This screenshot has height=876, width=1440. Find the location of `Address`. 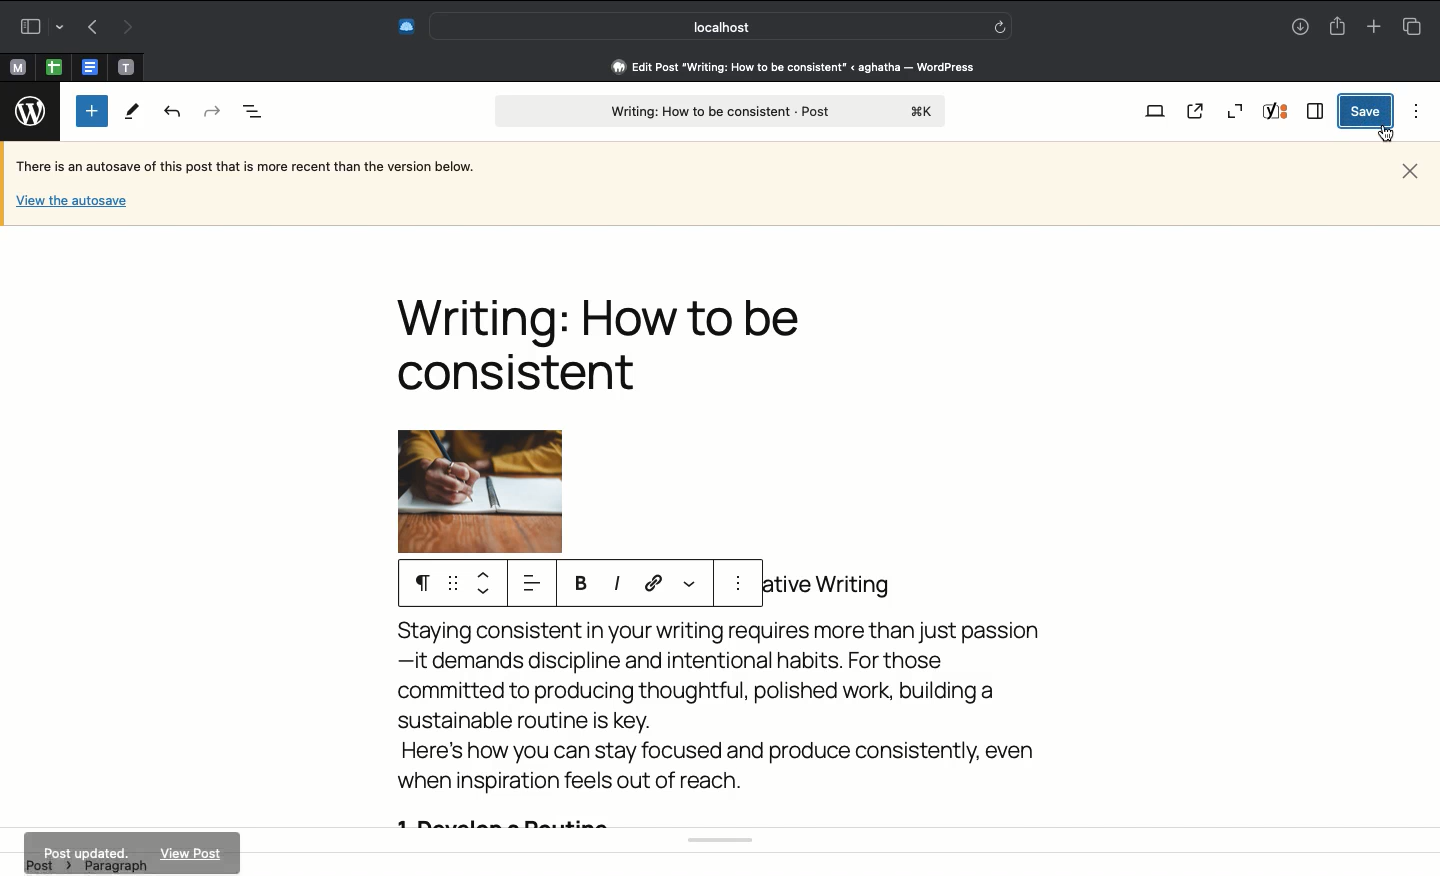

Address is located at coordinates (780, 67).